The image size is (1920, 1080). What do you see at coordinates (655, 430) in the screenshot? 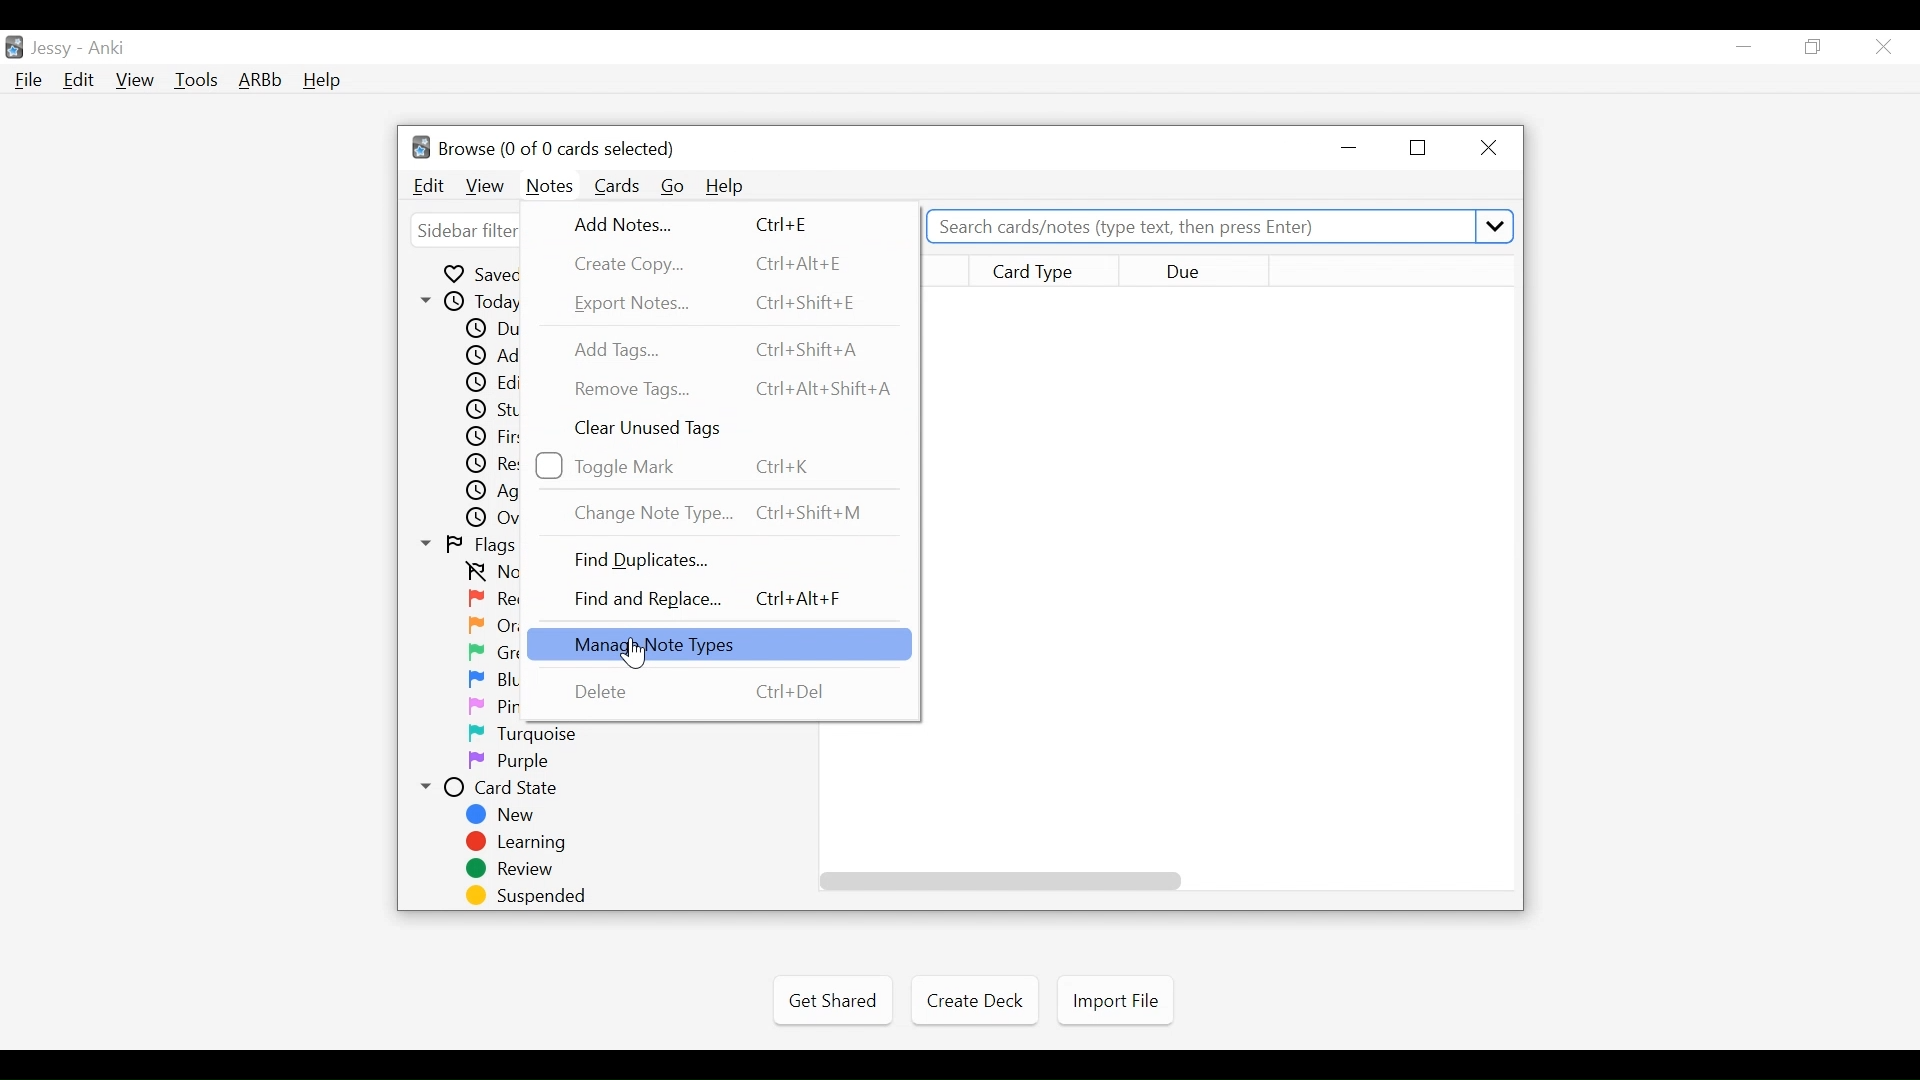
I see `Clear Unused Tags` at bounding box center [655, 430].